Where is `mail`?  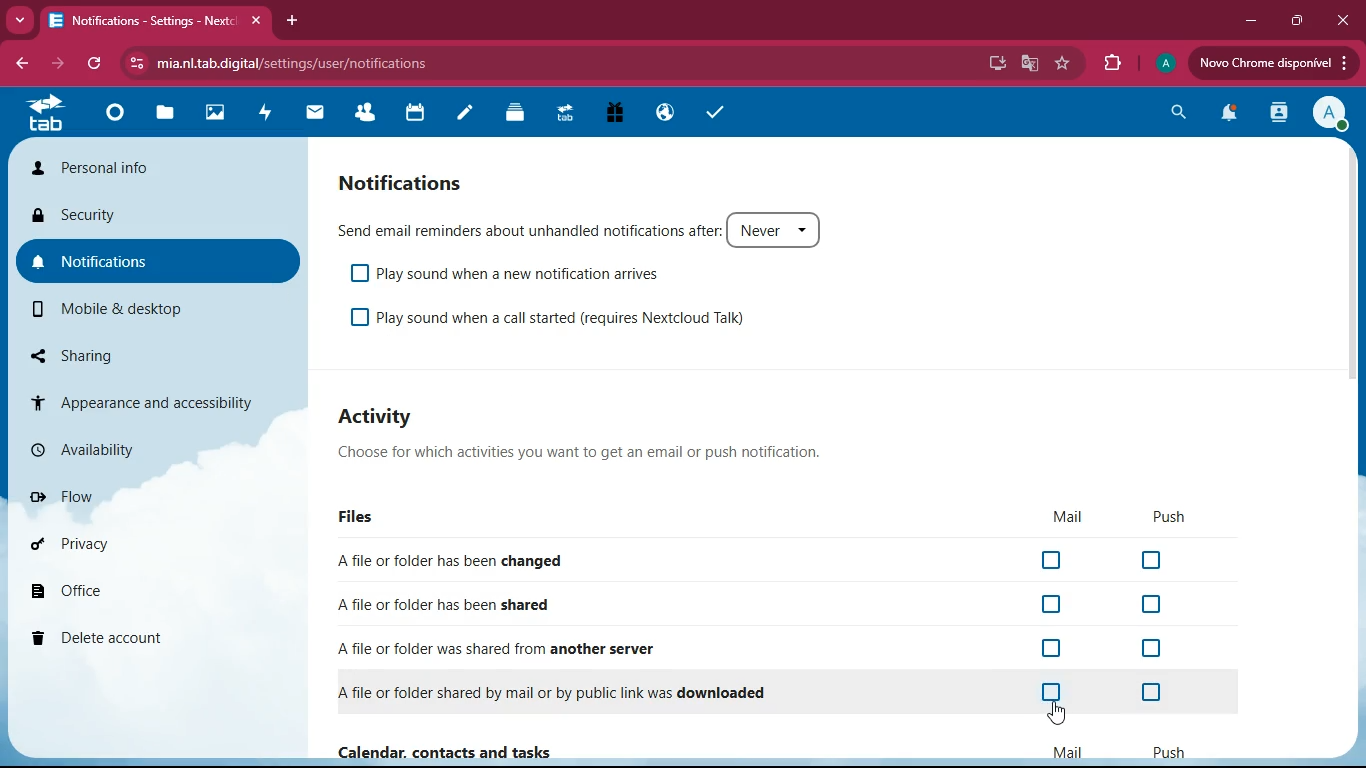 mail is located at coordinates (311, 115).